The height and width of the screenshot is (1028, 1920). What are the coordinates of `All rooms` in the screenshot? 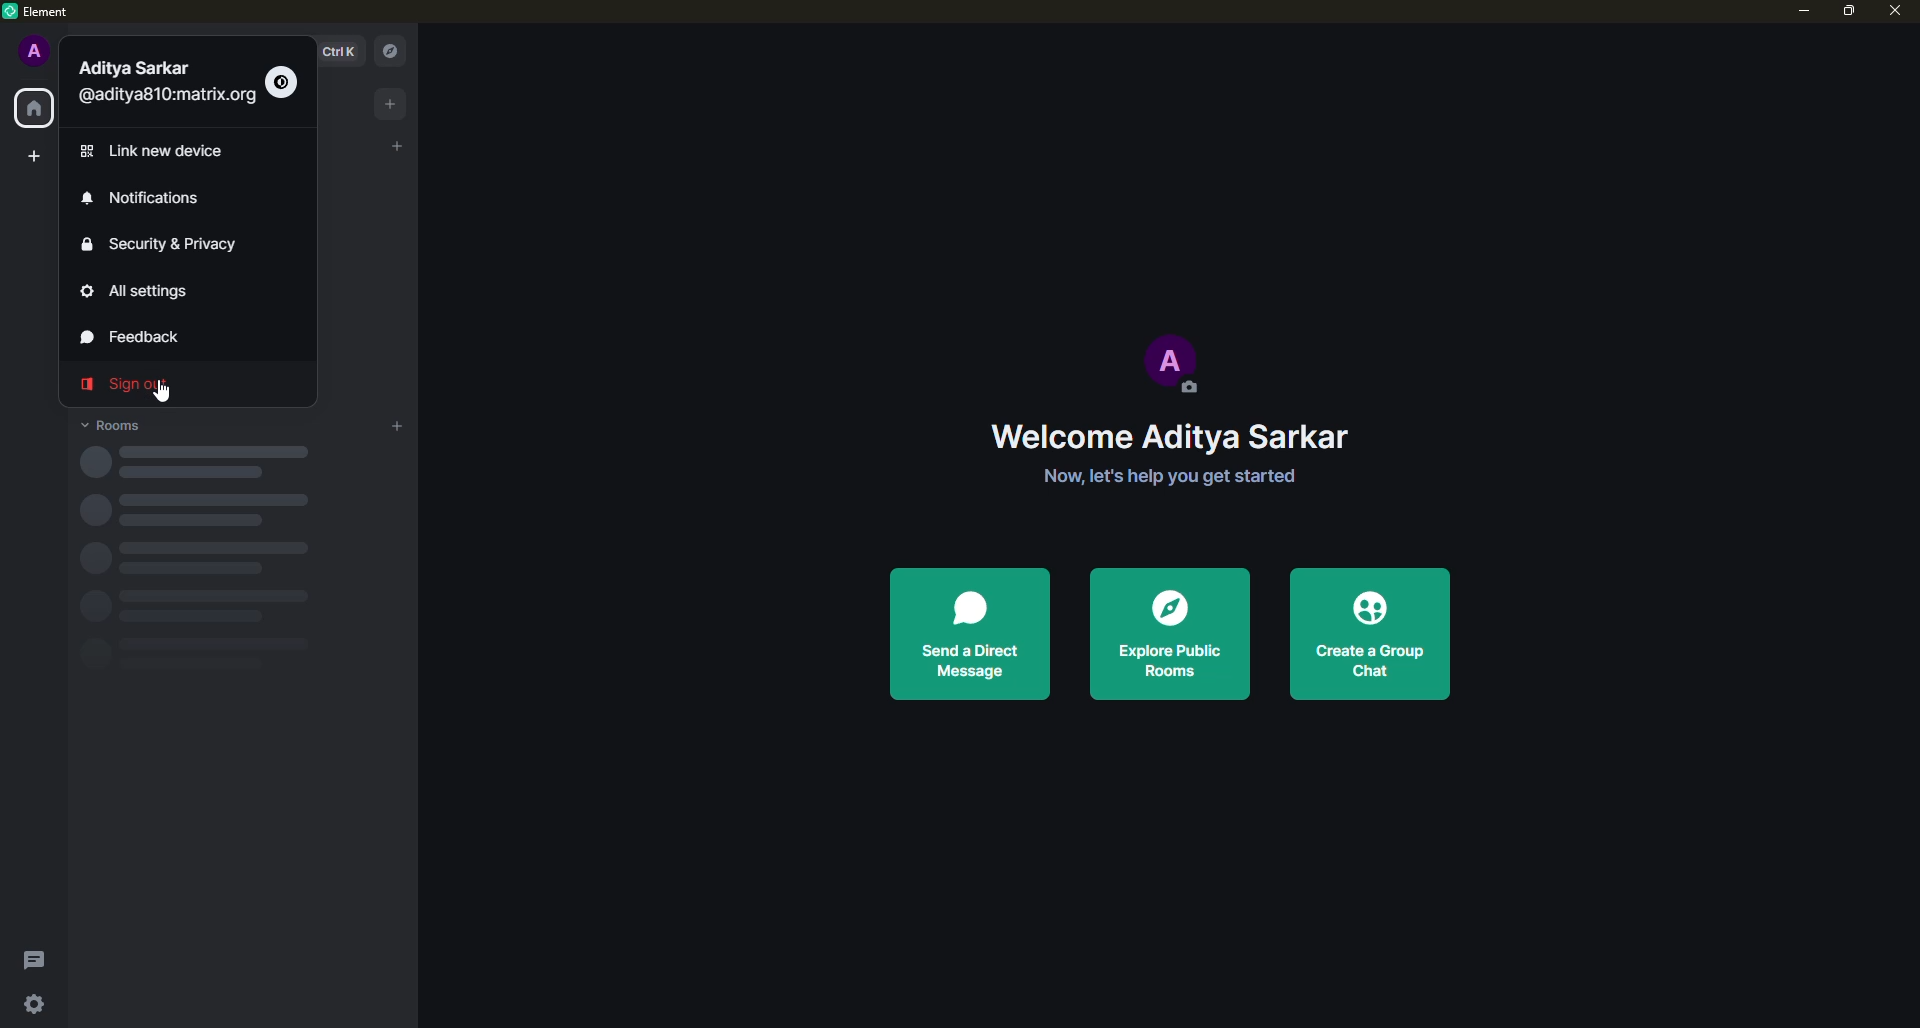 It's located at (34, 109).